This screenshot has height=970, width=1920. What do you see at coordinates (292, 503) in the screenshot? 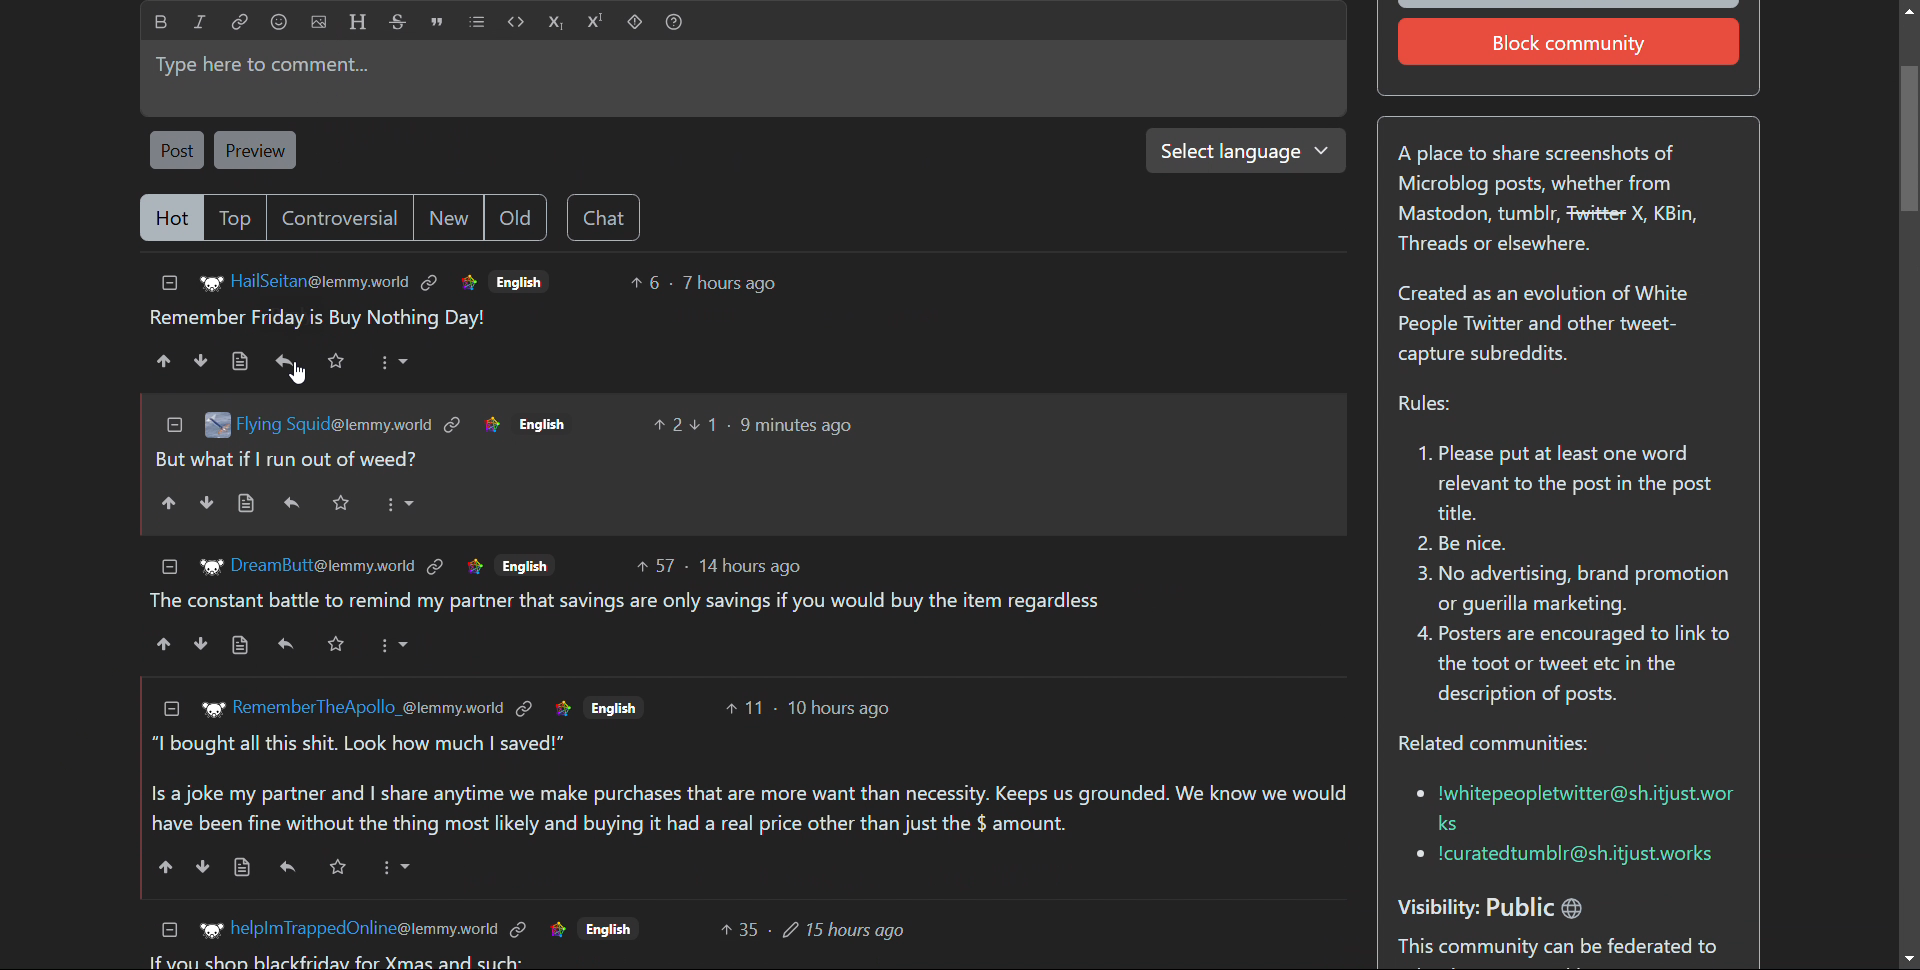
I see `reply` at bounding box center [292, 503].